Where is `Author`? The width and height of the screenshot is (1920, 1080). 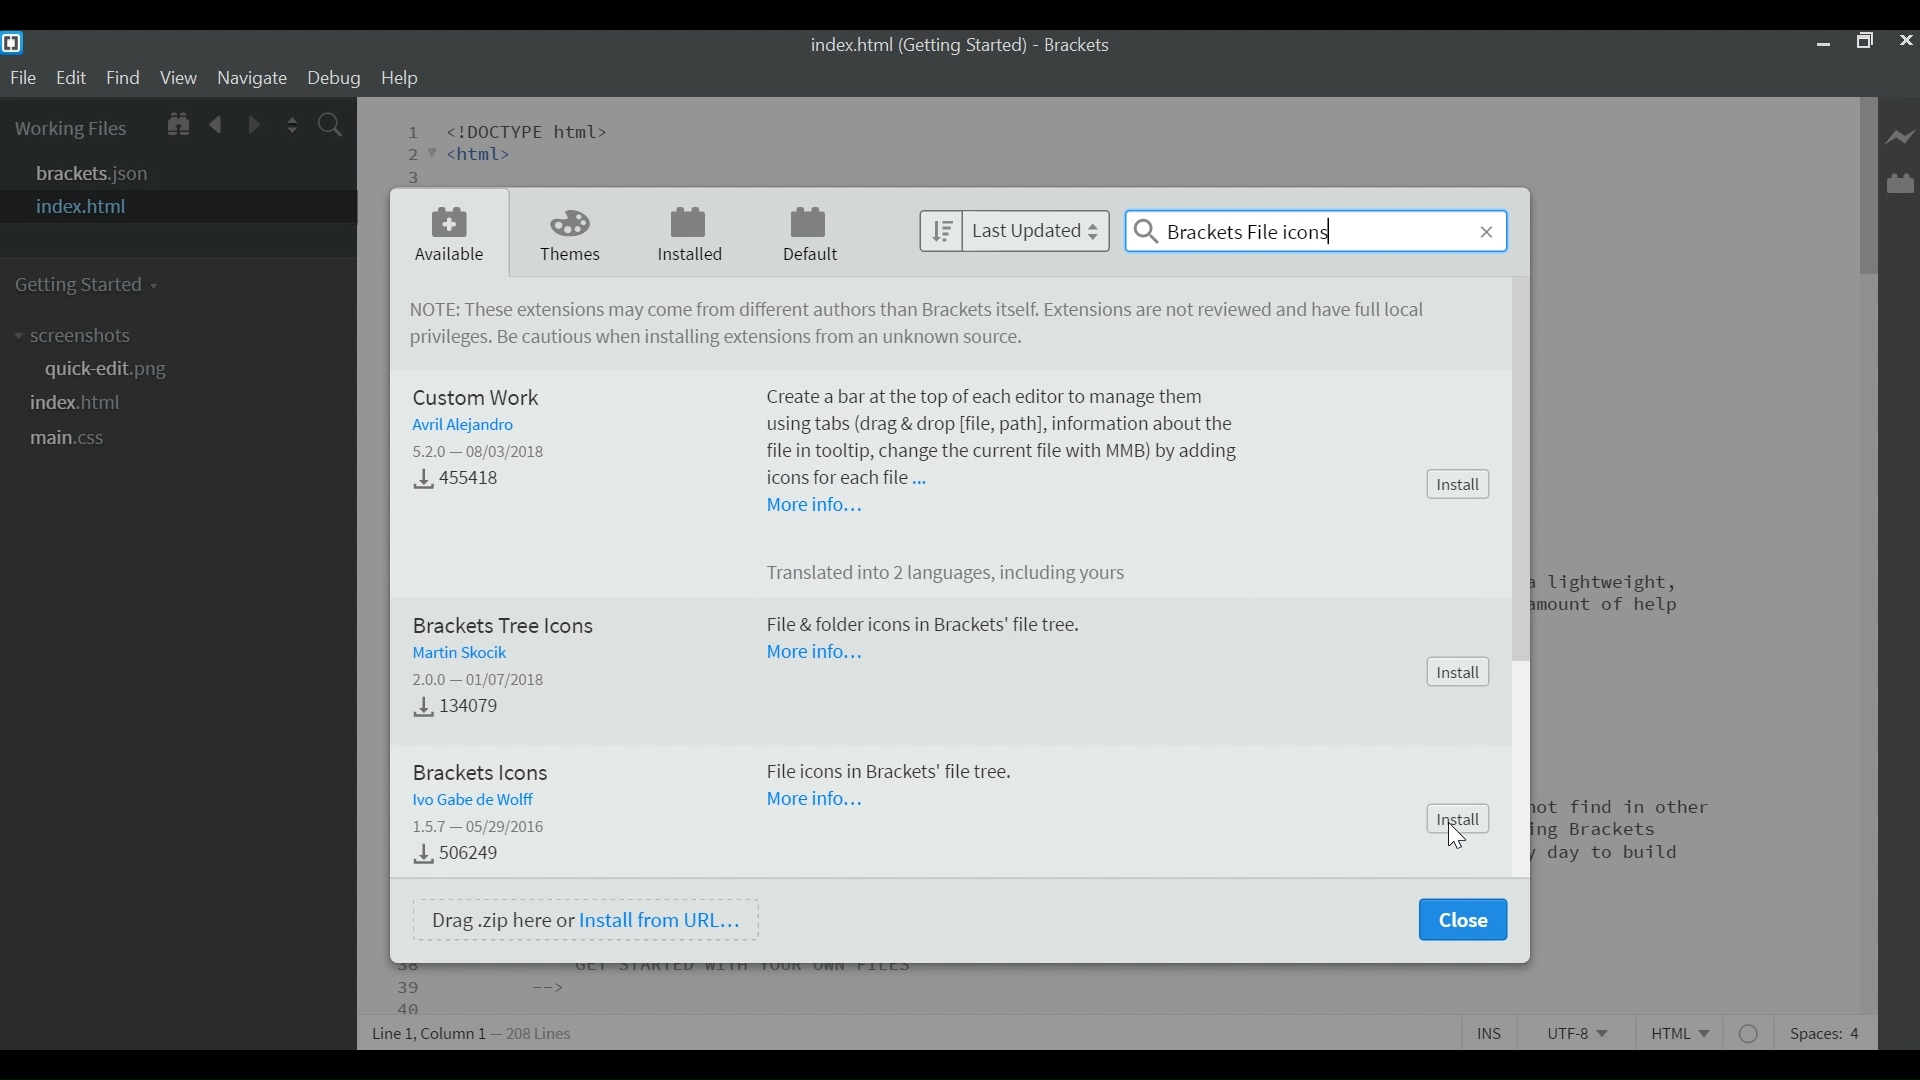
Author is located at coordinates (458, 650).